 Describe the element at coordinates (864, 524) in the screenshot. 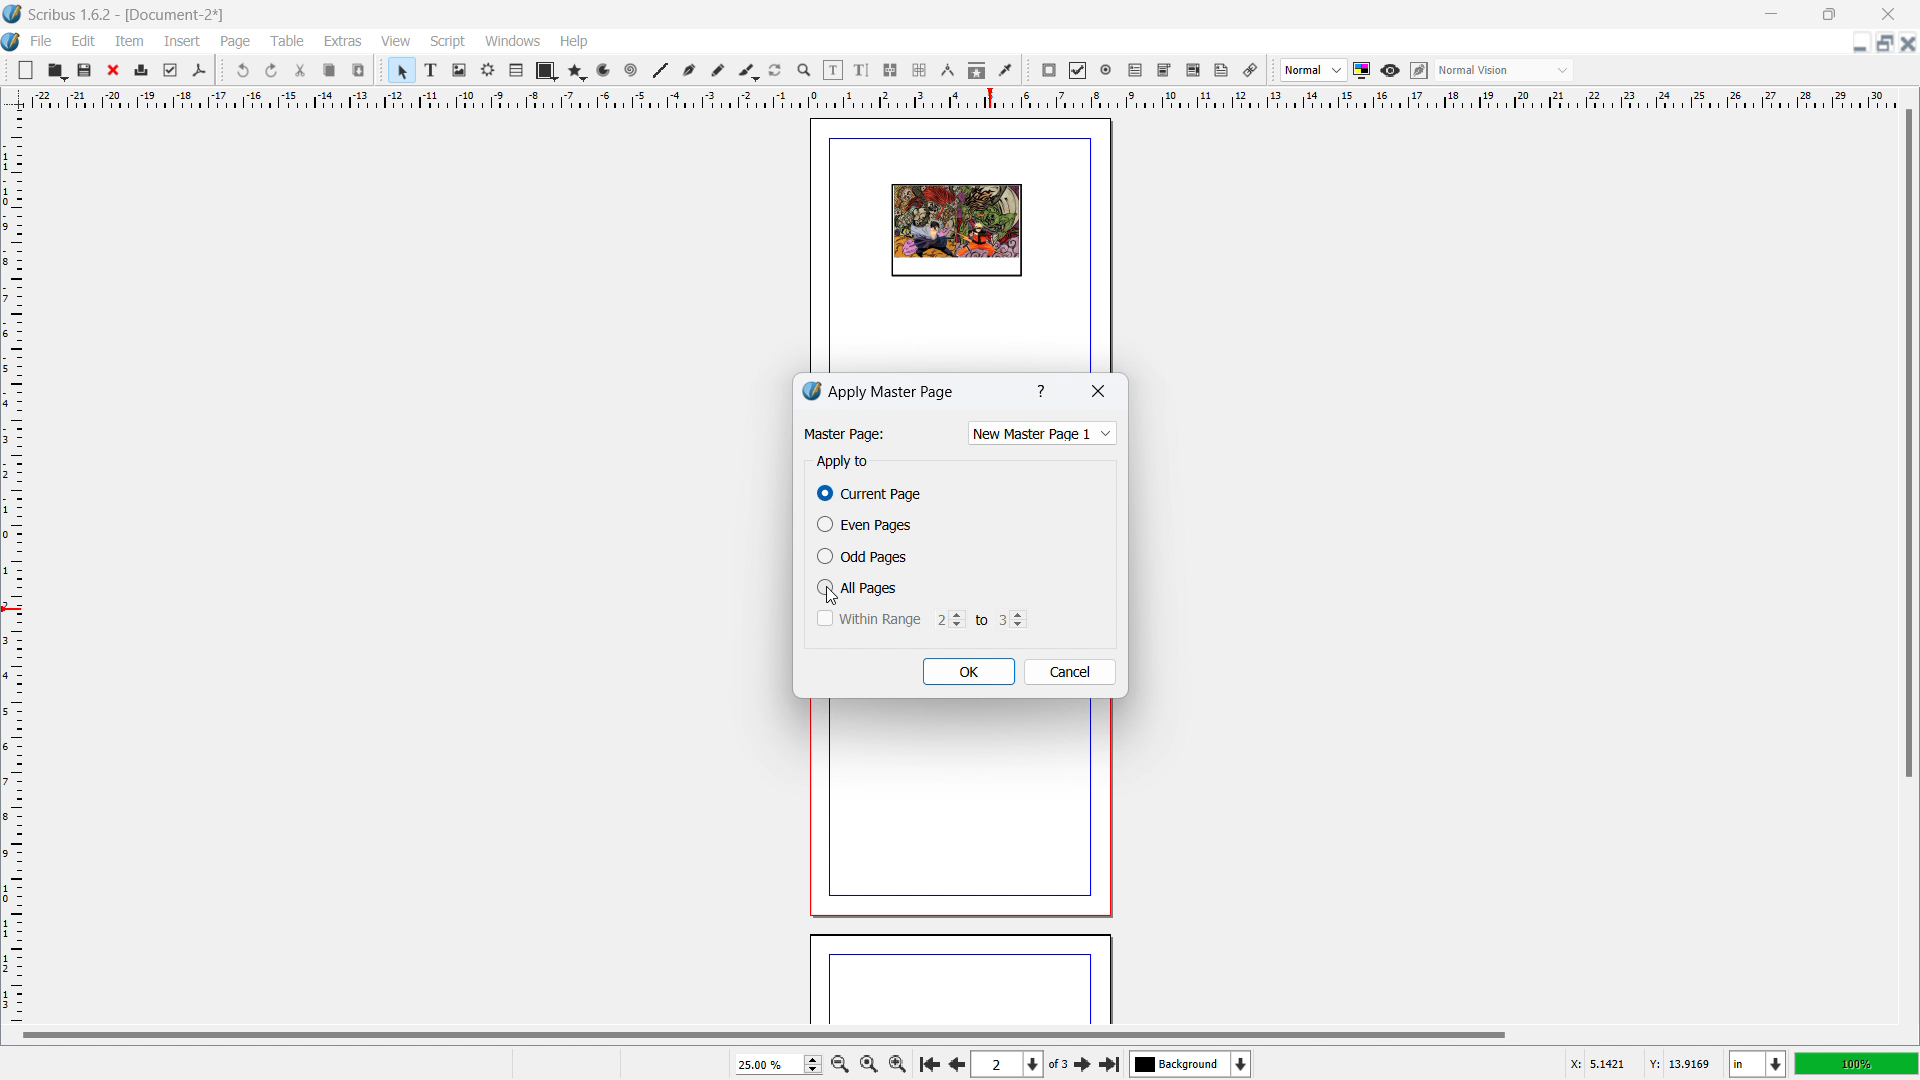

I see `even pages checkbox` at that location.